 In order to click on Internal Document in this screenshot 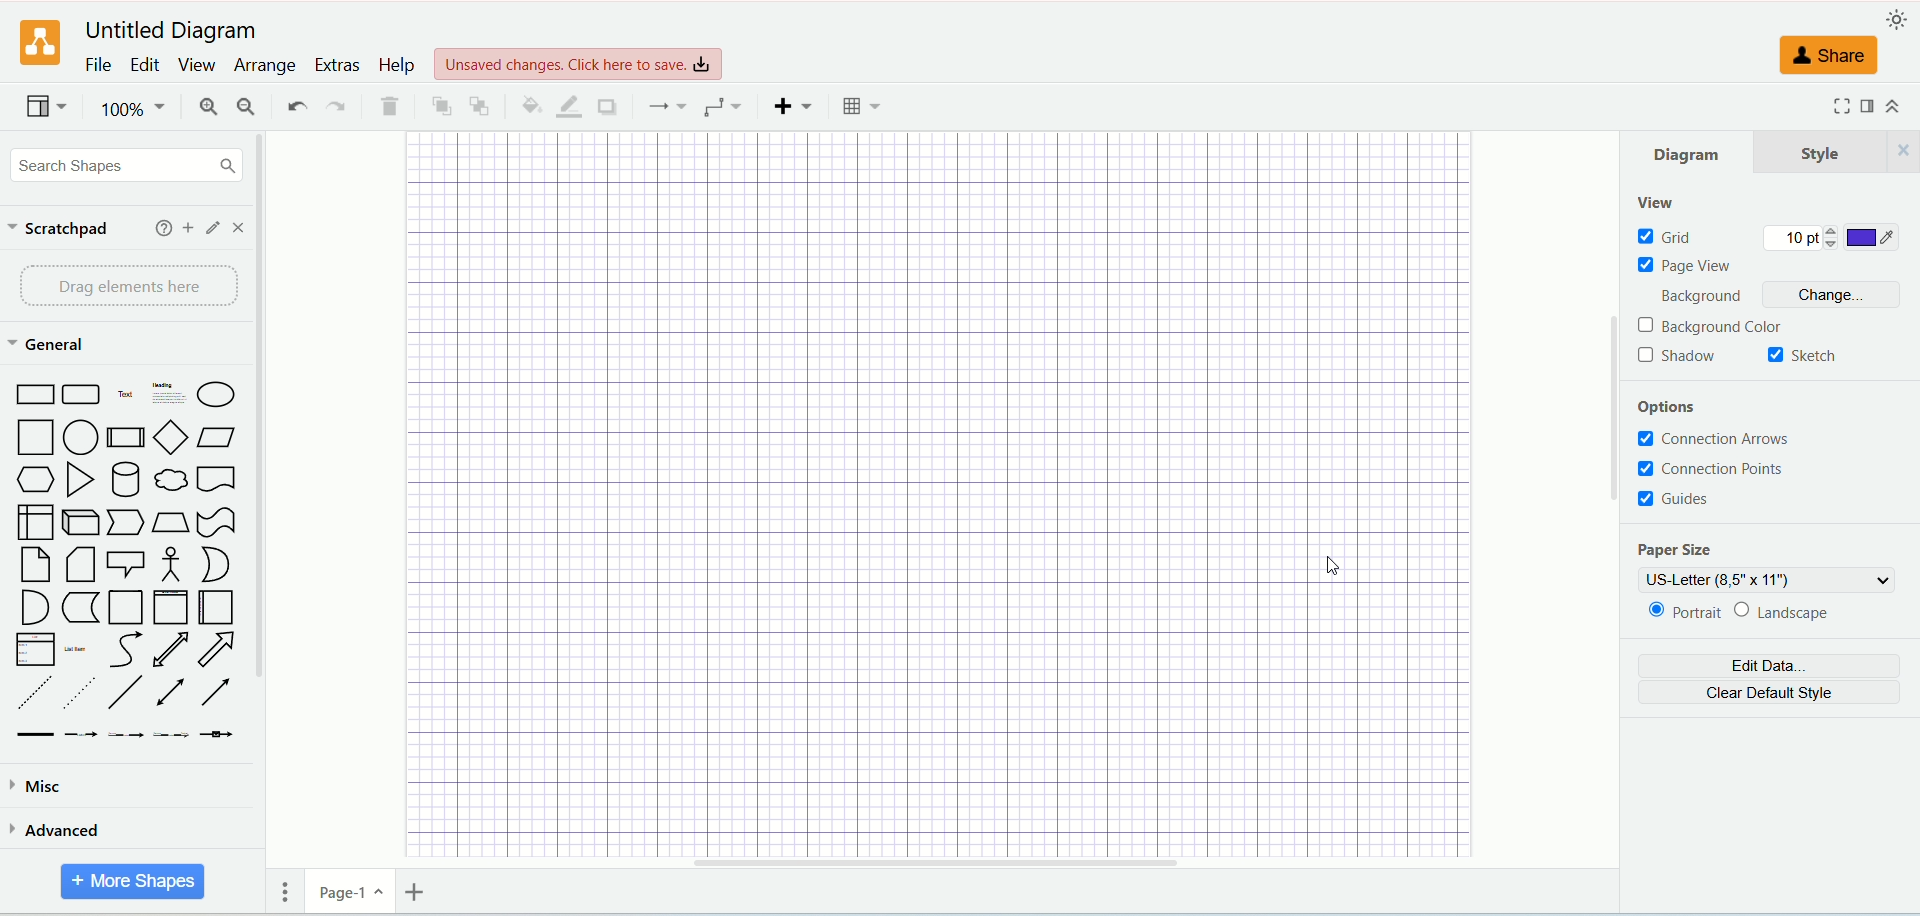, I will do `click(35, 523)`.